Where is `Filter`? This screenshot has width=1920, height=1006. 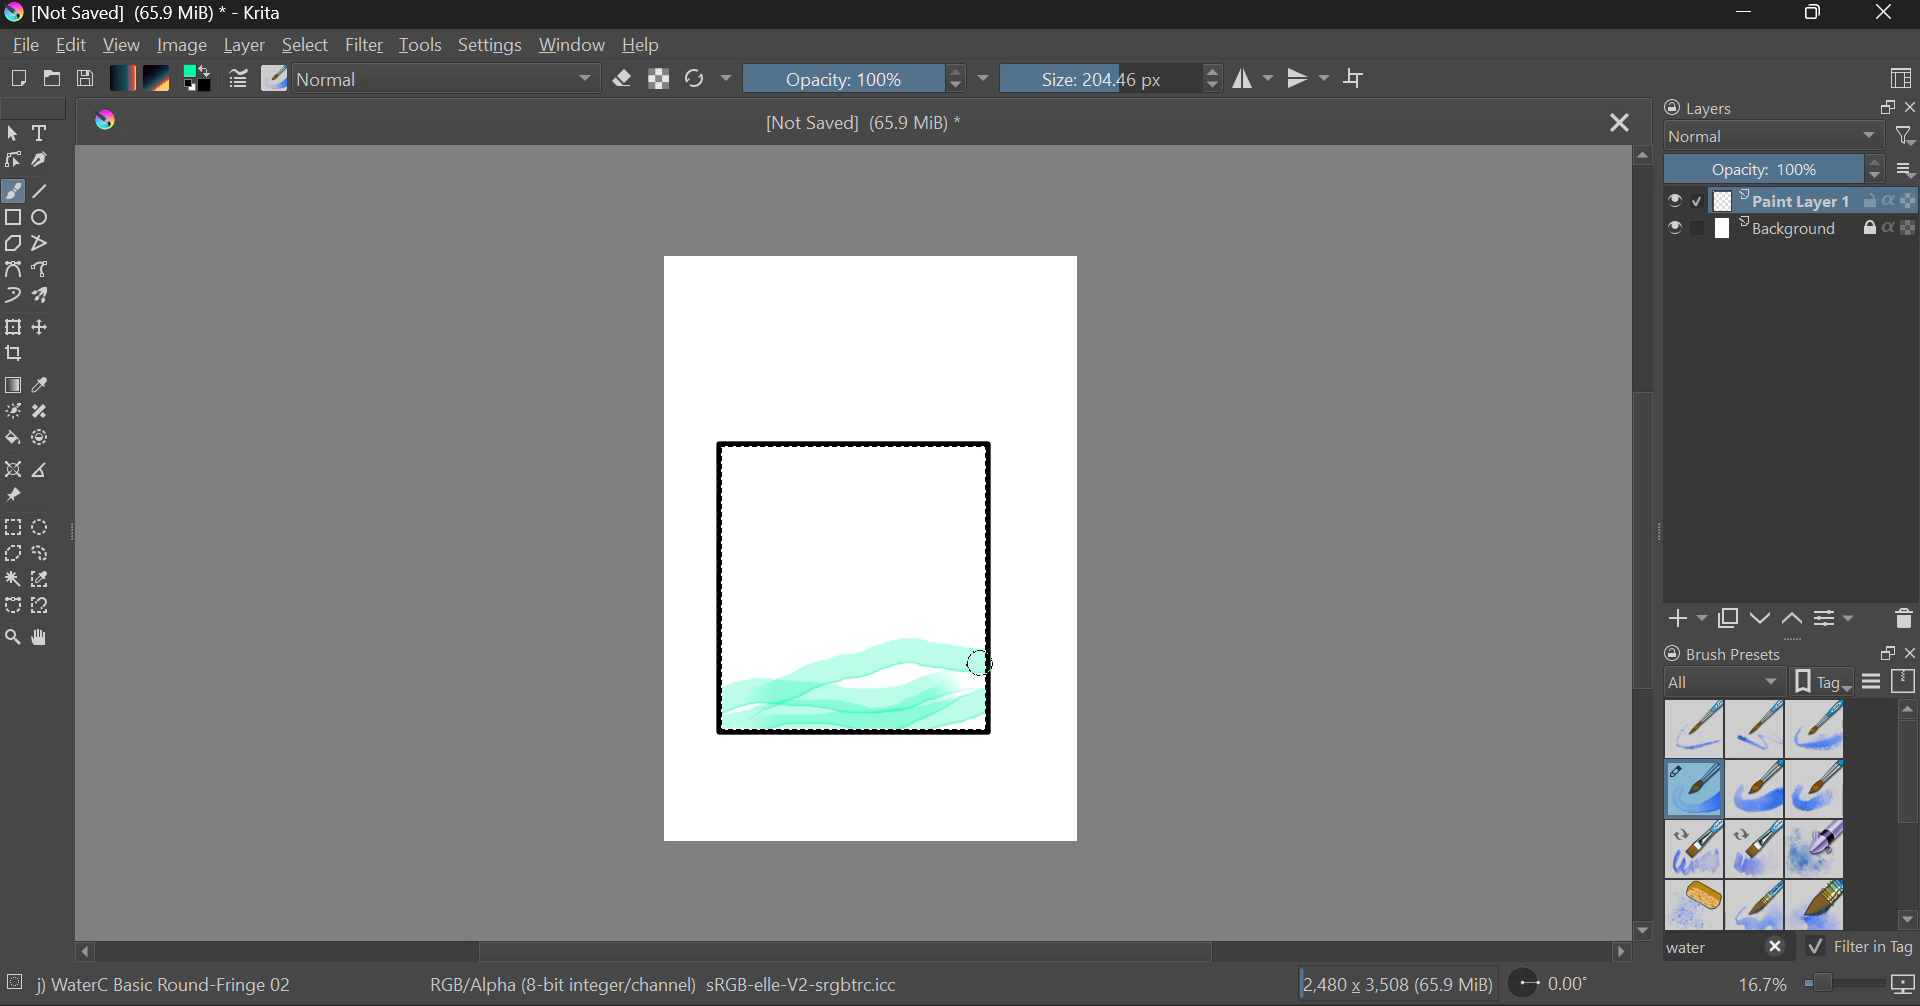
Filter is located at coordinates (367, 48).